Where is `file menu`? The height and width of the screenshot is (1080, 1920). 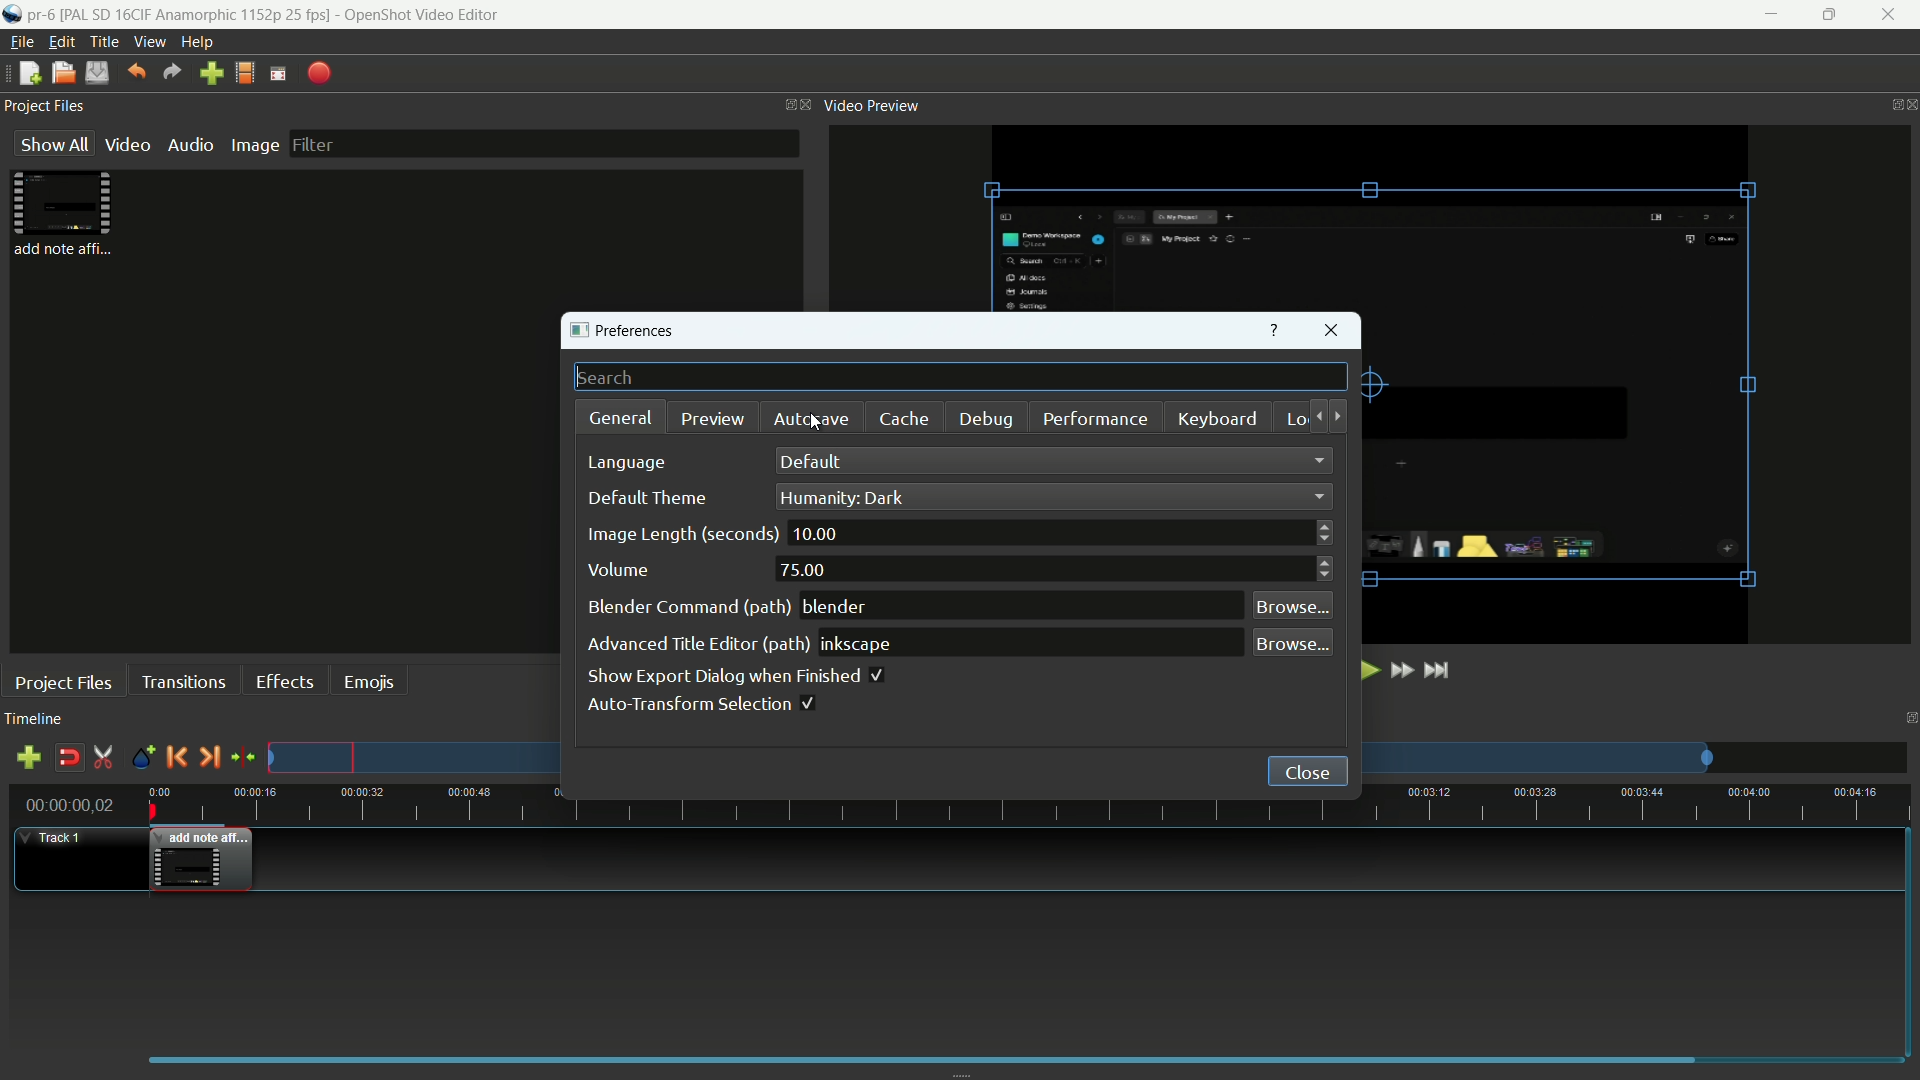
file menu is located at coordinates (17, 44).